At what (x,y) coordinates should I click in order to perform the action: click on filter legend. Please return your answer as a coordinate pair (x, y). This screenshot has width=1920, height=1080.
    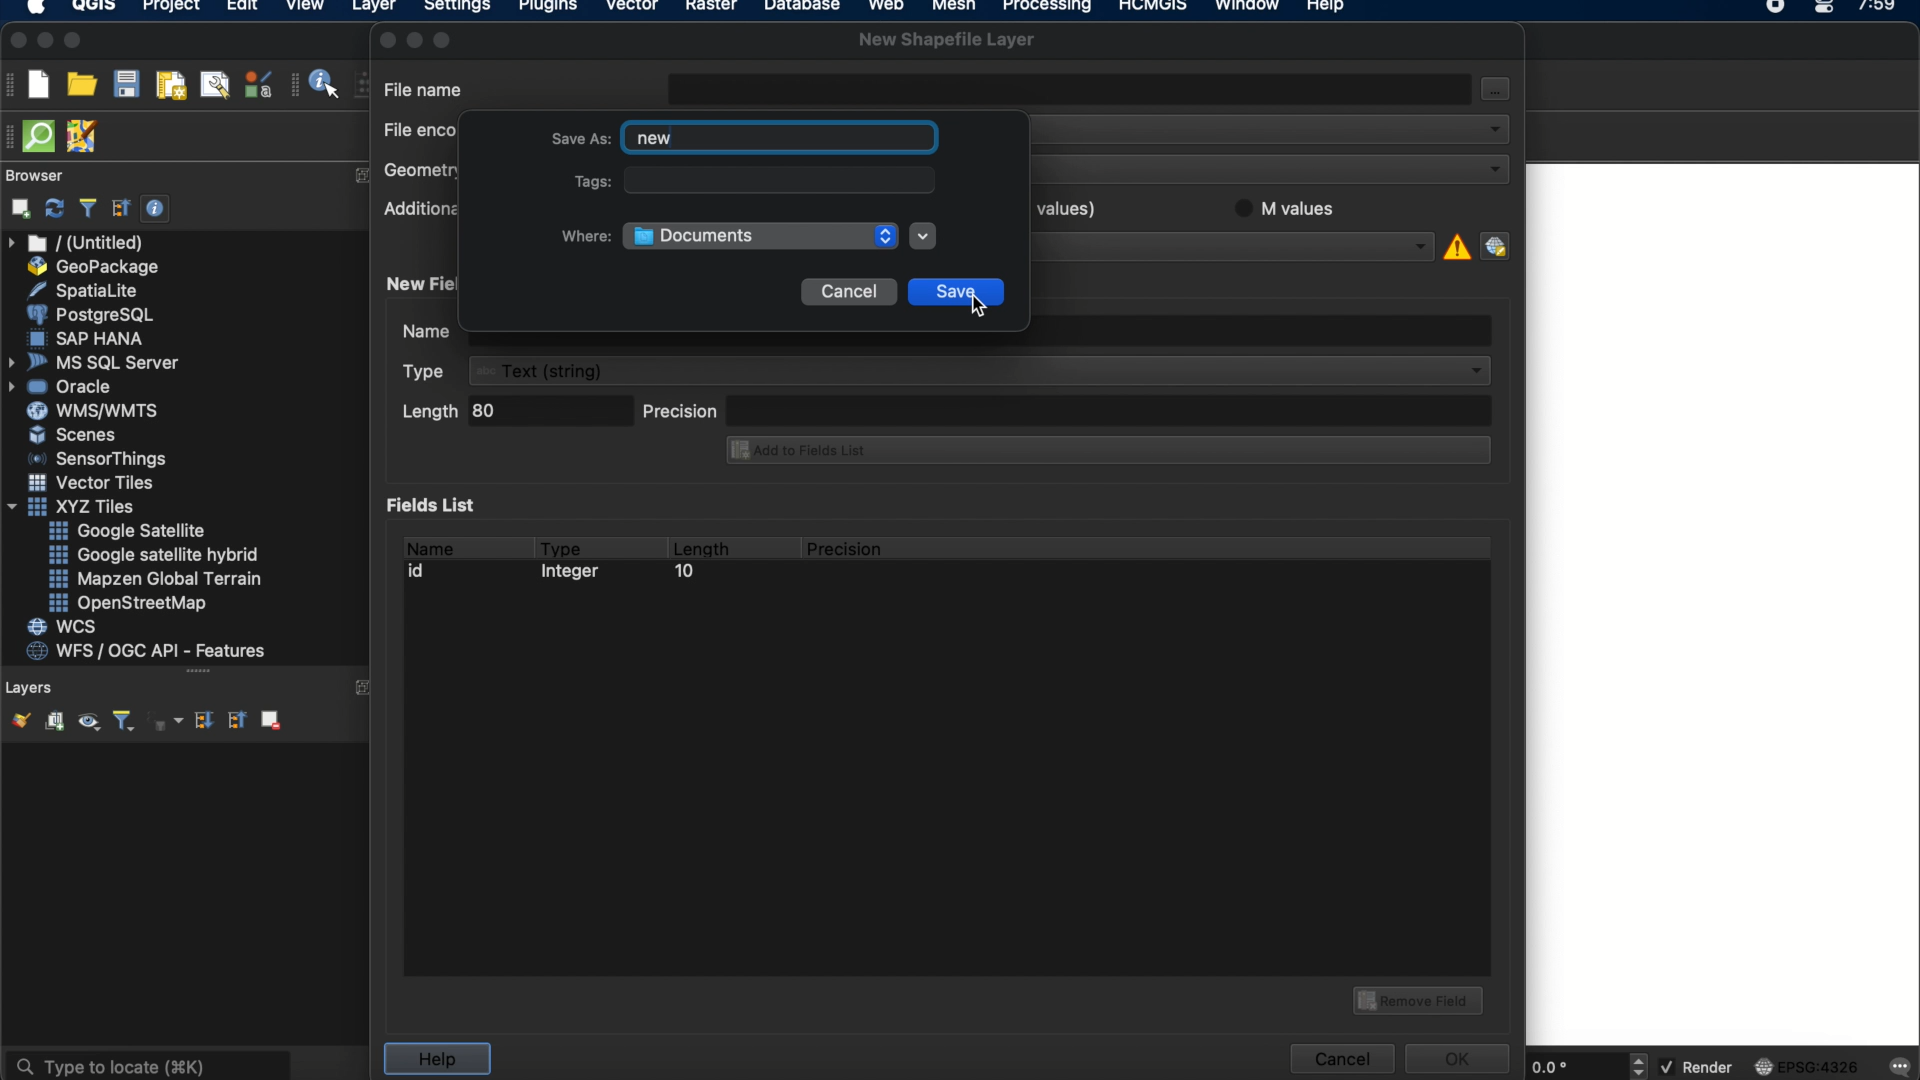
    Looking at the image, I should click on (122, 722).